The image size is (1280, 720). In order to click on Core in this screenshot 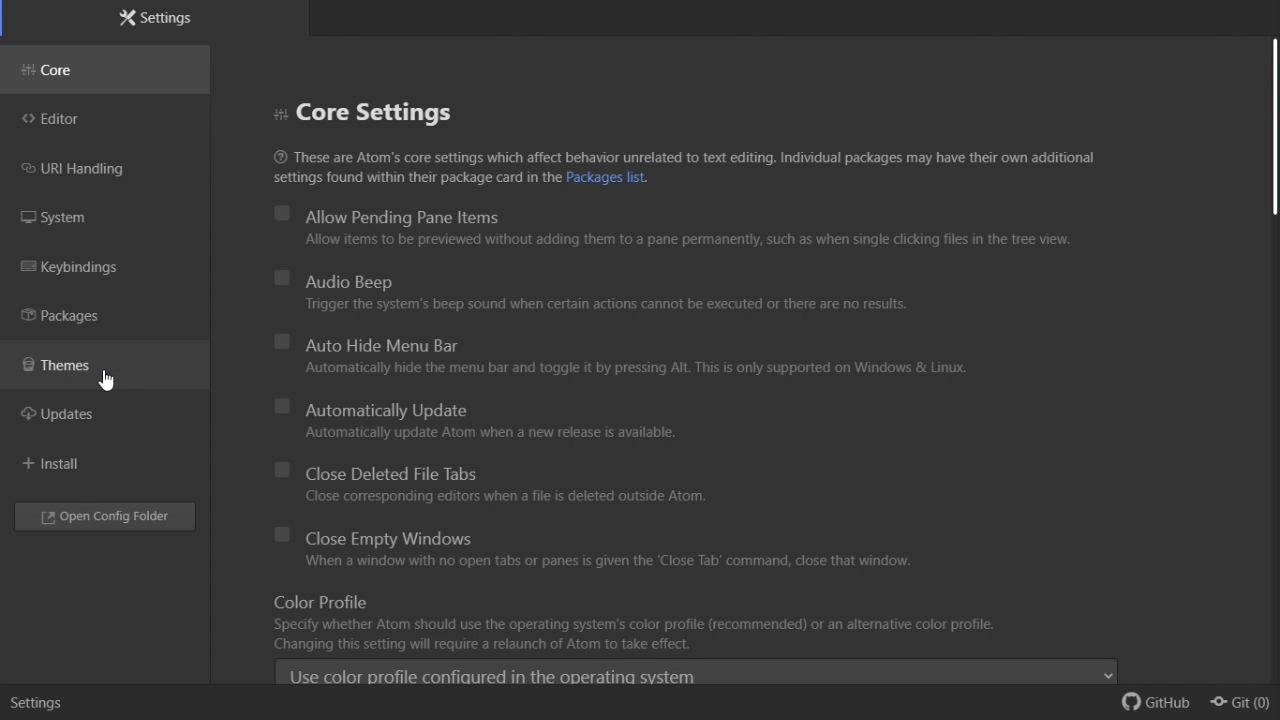, I will do `click(60, 66)`.